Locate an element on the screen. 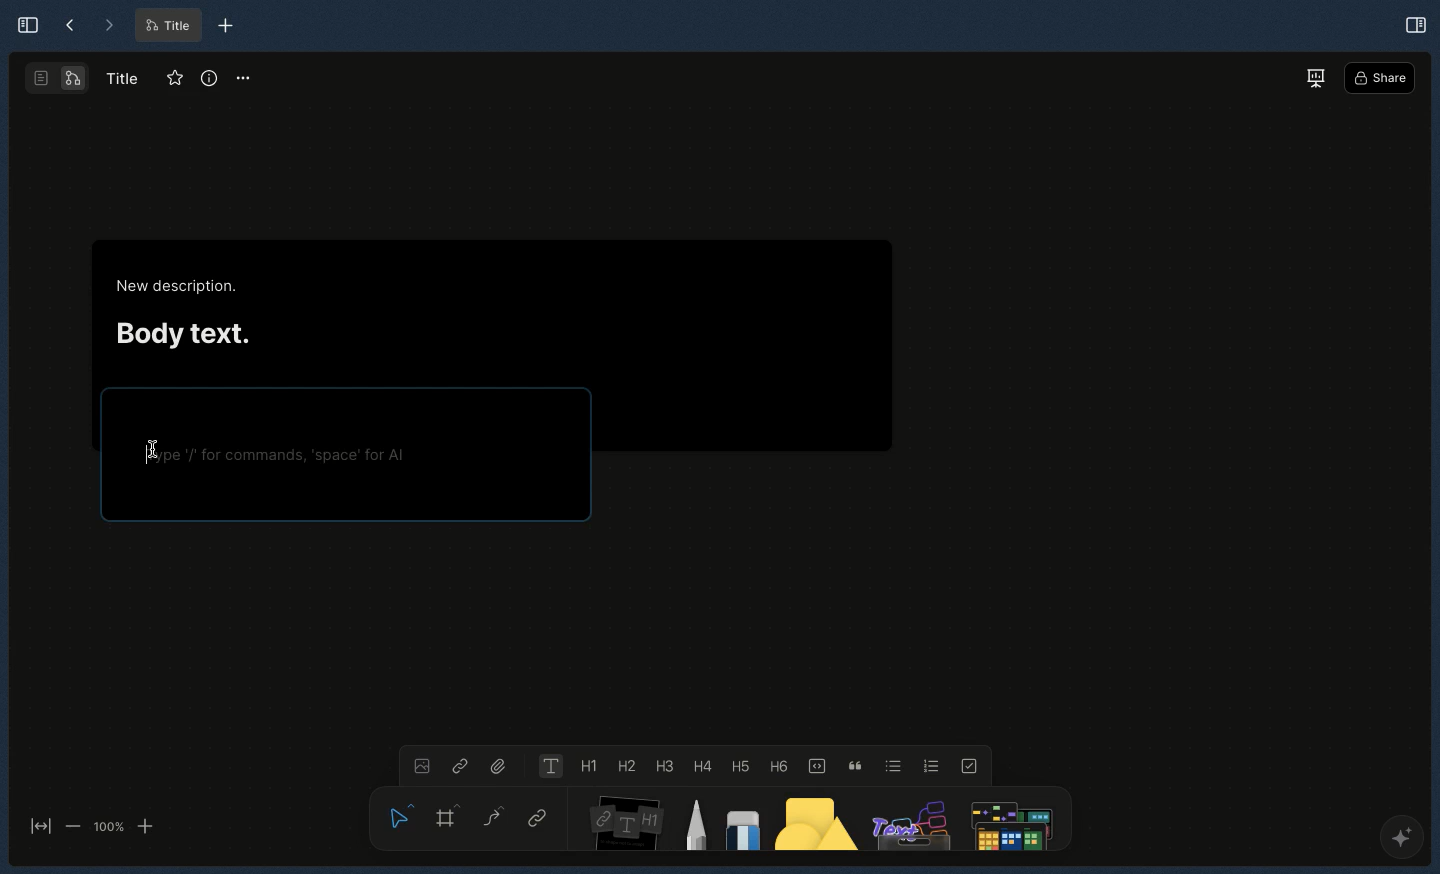  Pen is located at coordinates (695, 822).